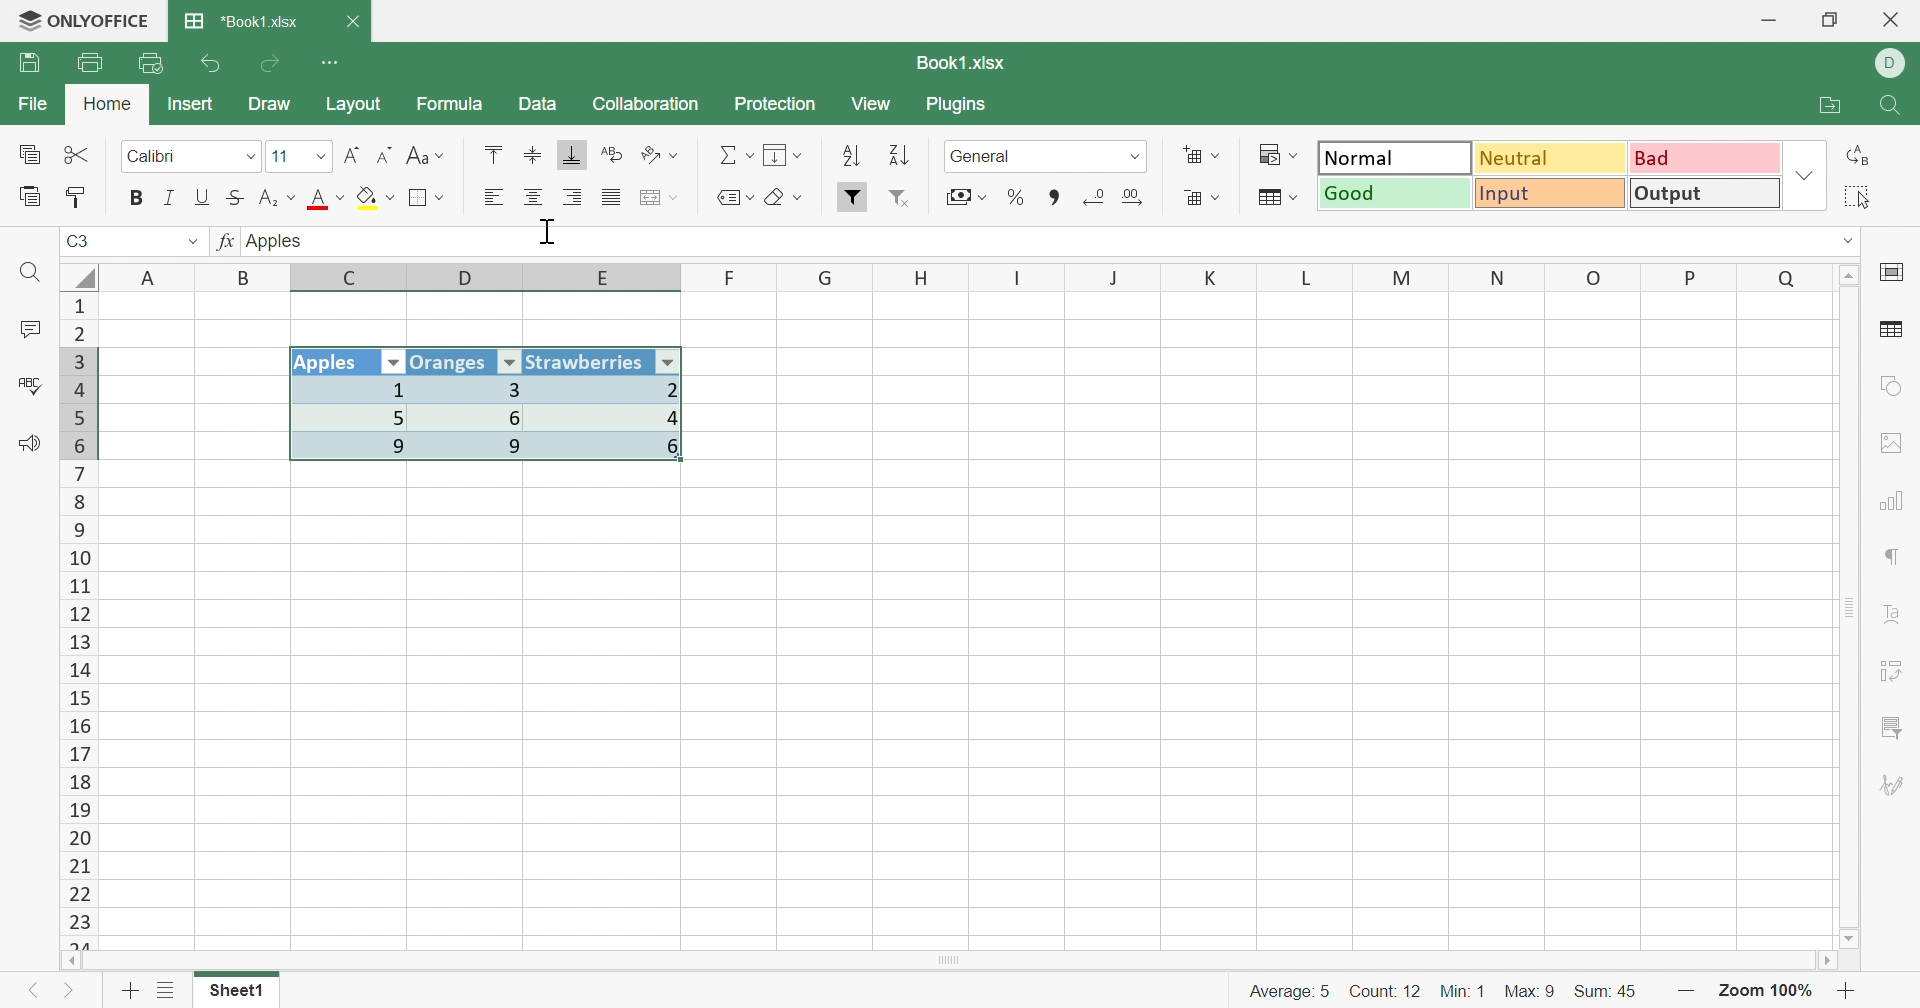  I want to click on Formula, so click(448, 107).